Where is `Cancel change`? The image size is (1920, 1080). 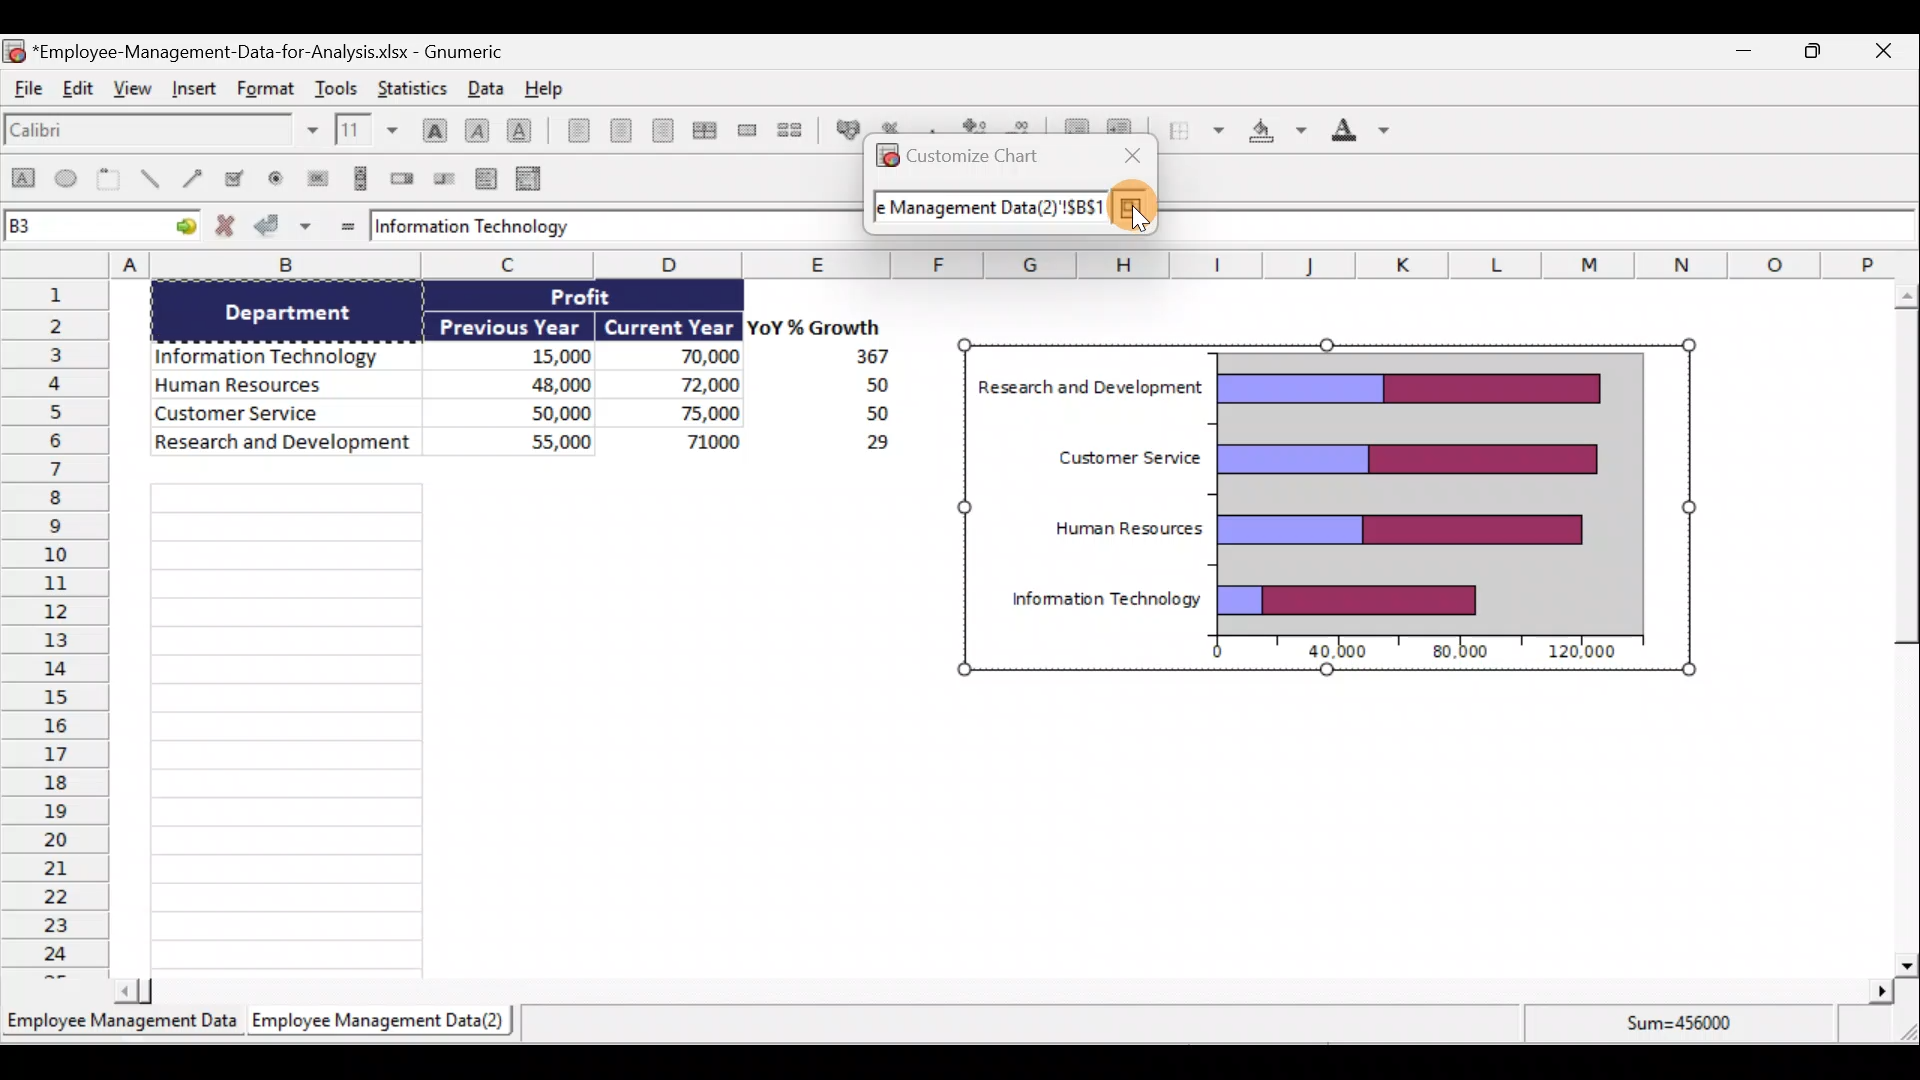
Cancel change is located at coordinates (229, 227).